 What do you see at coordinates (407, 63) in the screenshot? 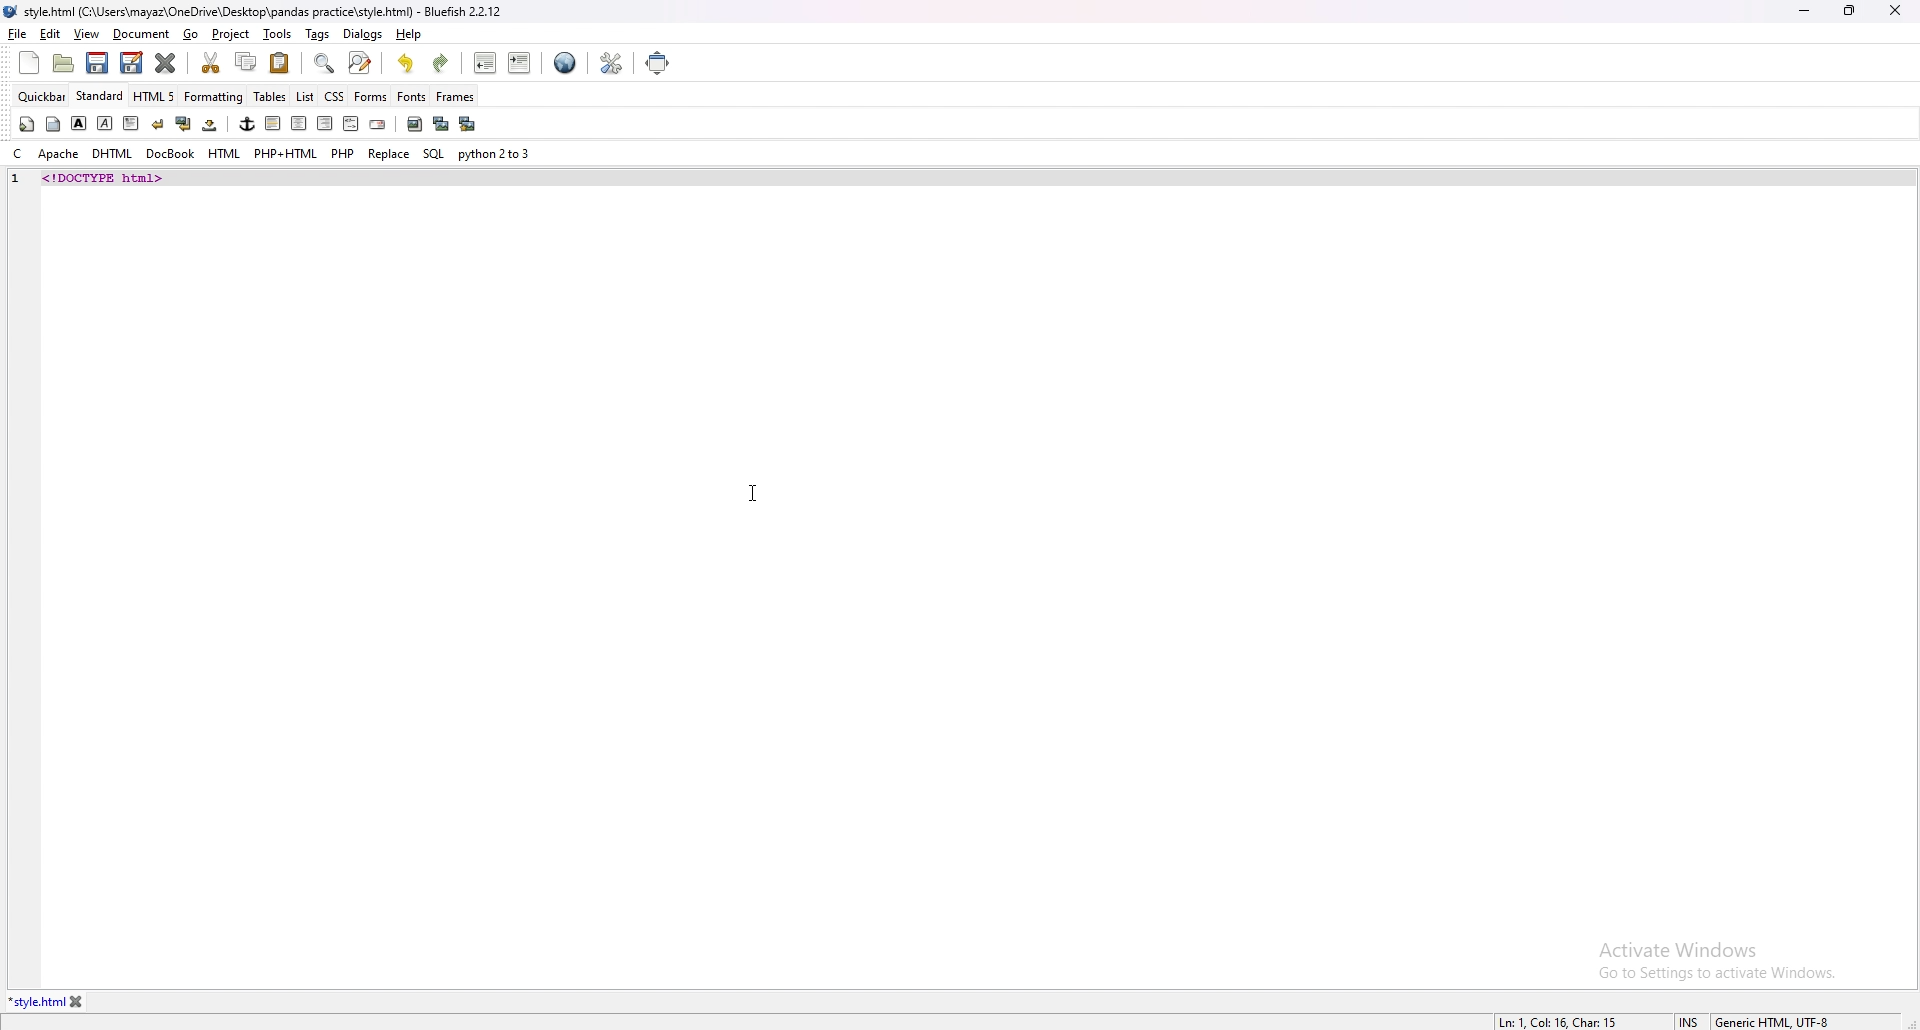
I see `undo` at bounding box center [407, 63].